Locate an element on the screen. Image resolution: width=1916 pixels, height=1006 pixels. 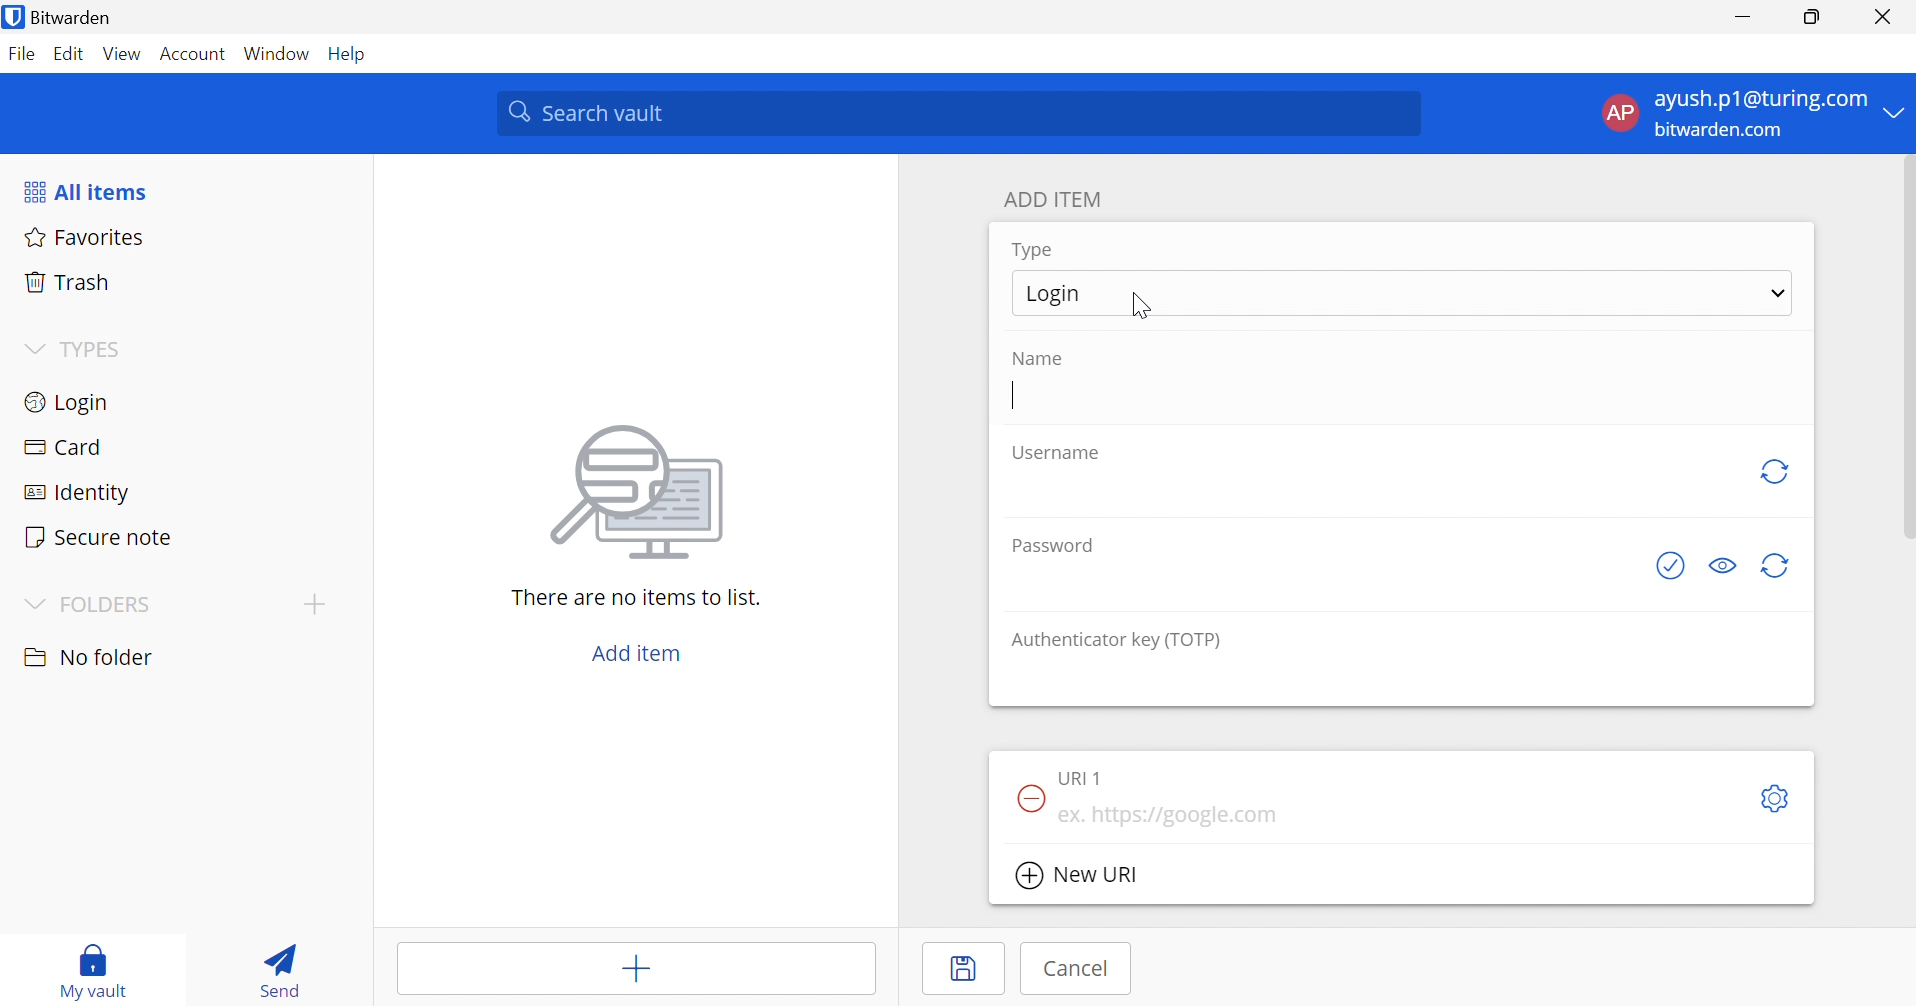
Toggle options is located at coordinates (1779, 797).